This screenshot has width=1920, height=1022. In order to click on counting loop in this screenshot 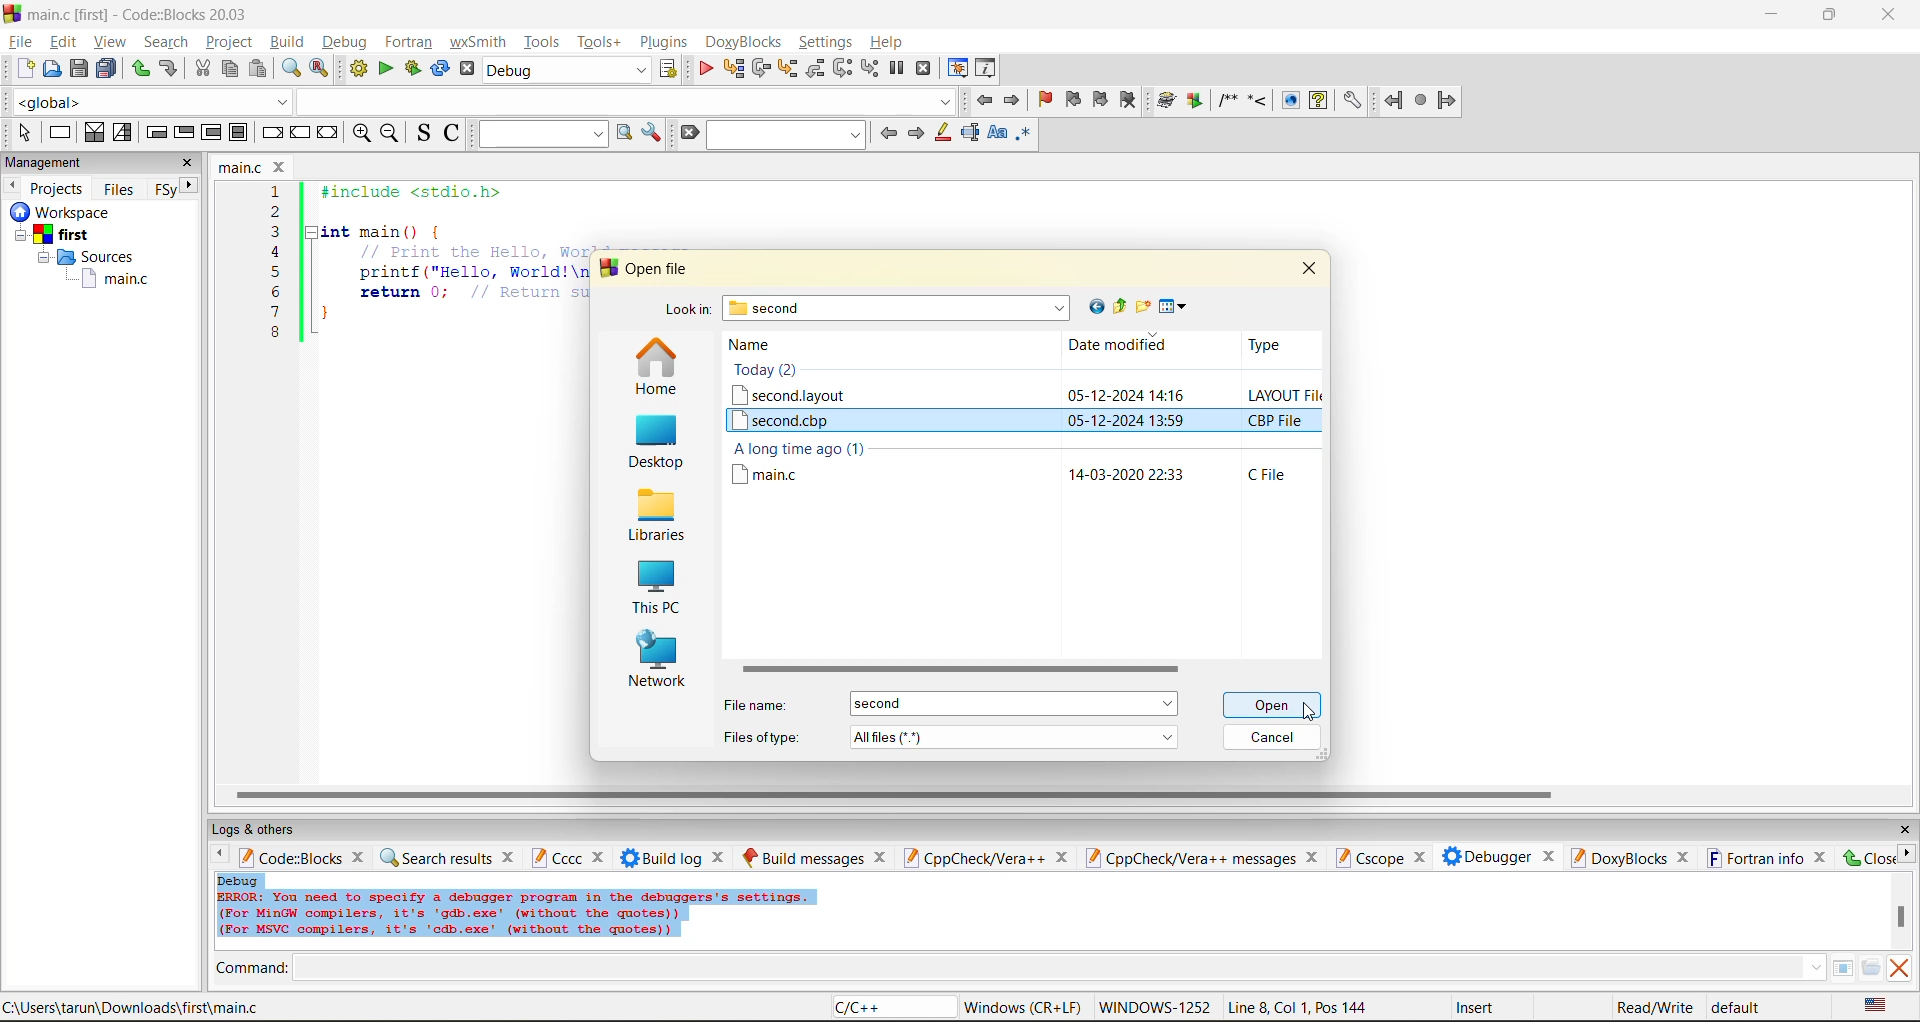, I will do `click(212, 134)`.